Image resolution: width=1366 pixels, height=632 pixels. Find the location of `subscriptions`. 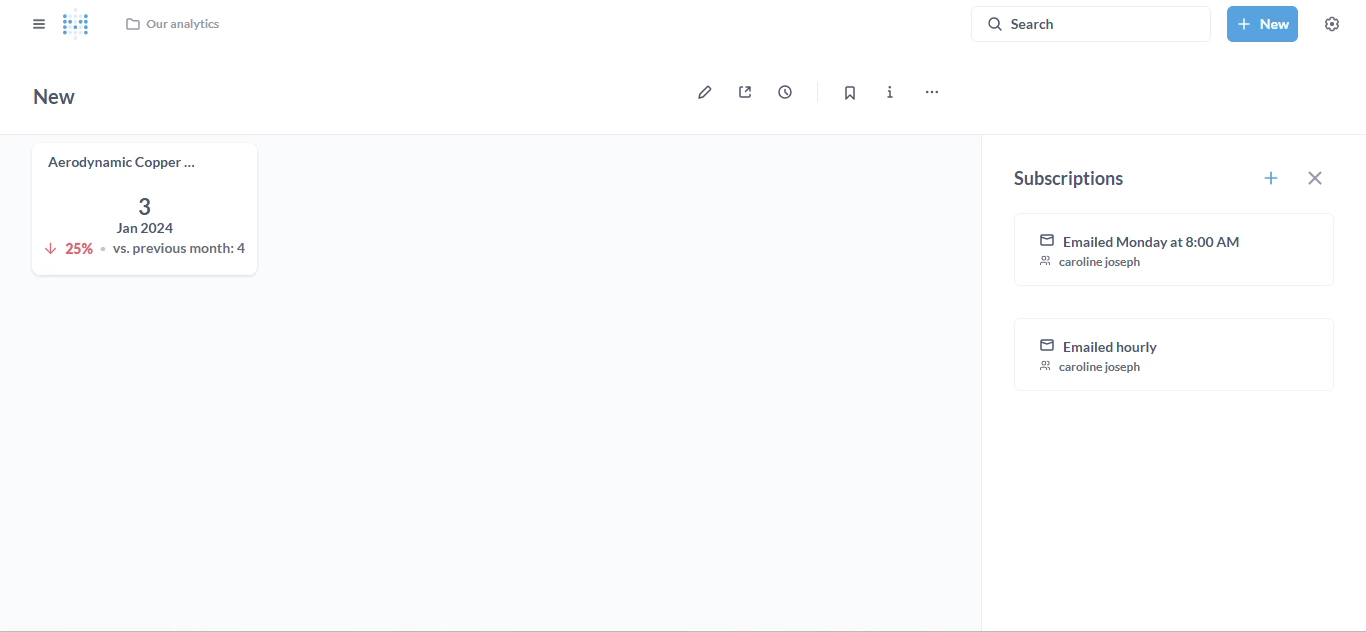

subscriptions is located at coordinates (1066, 179).